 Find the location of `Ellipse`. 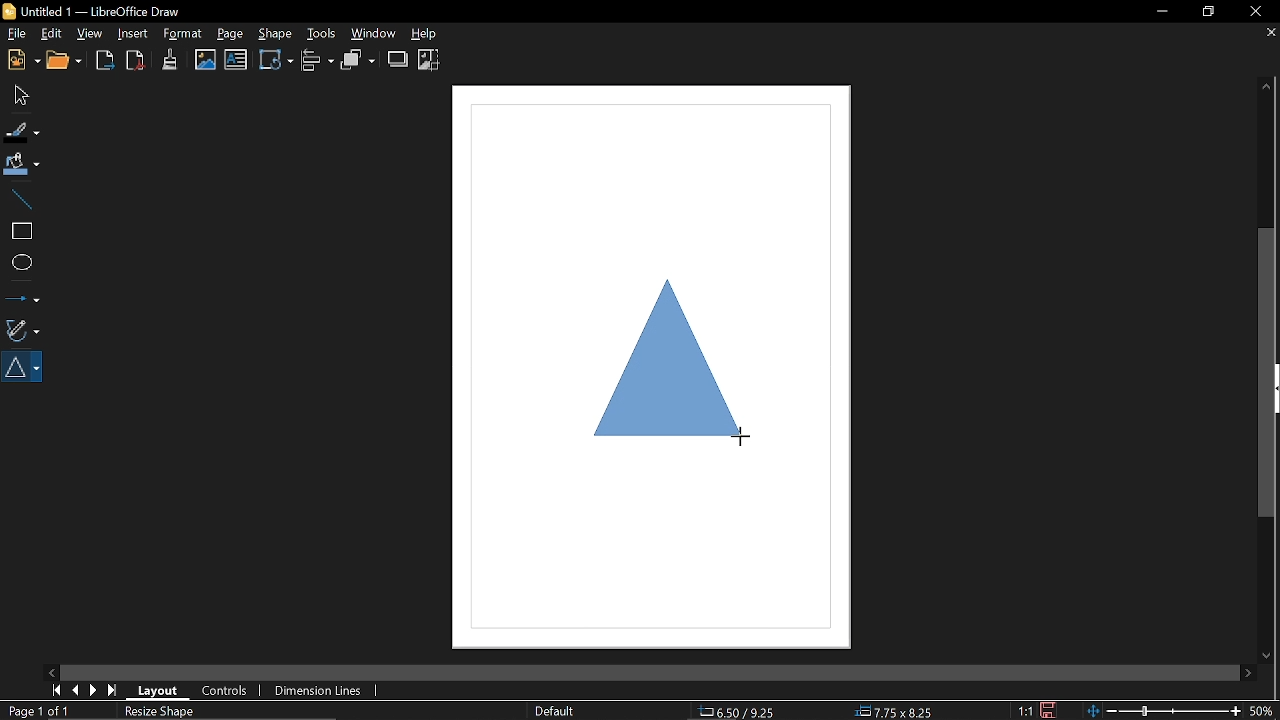

Ellipse is located at coordinates (20, 263).